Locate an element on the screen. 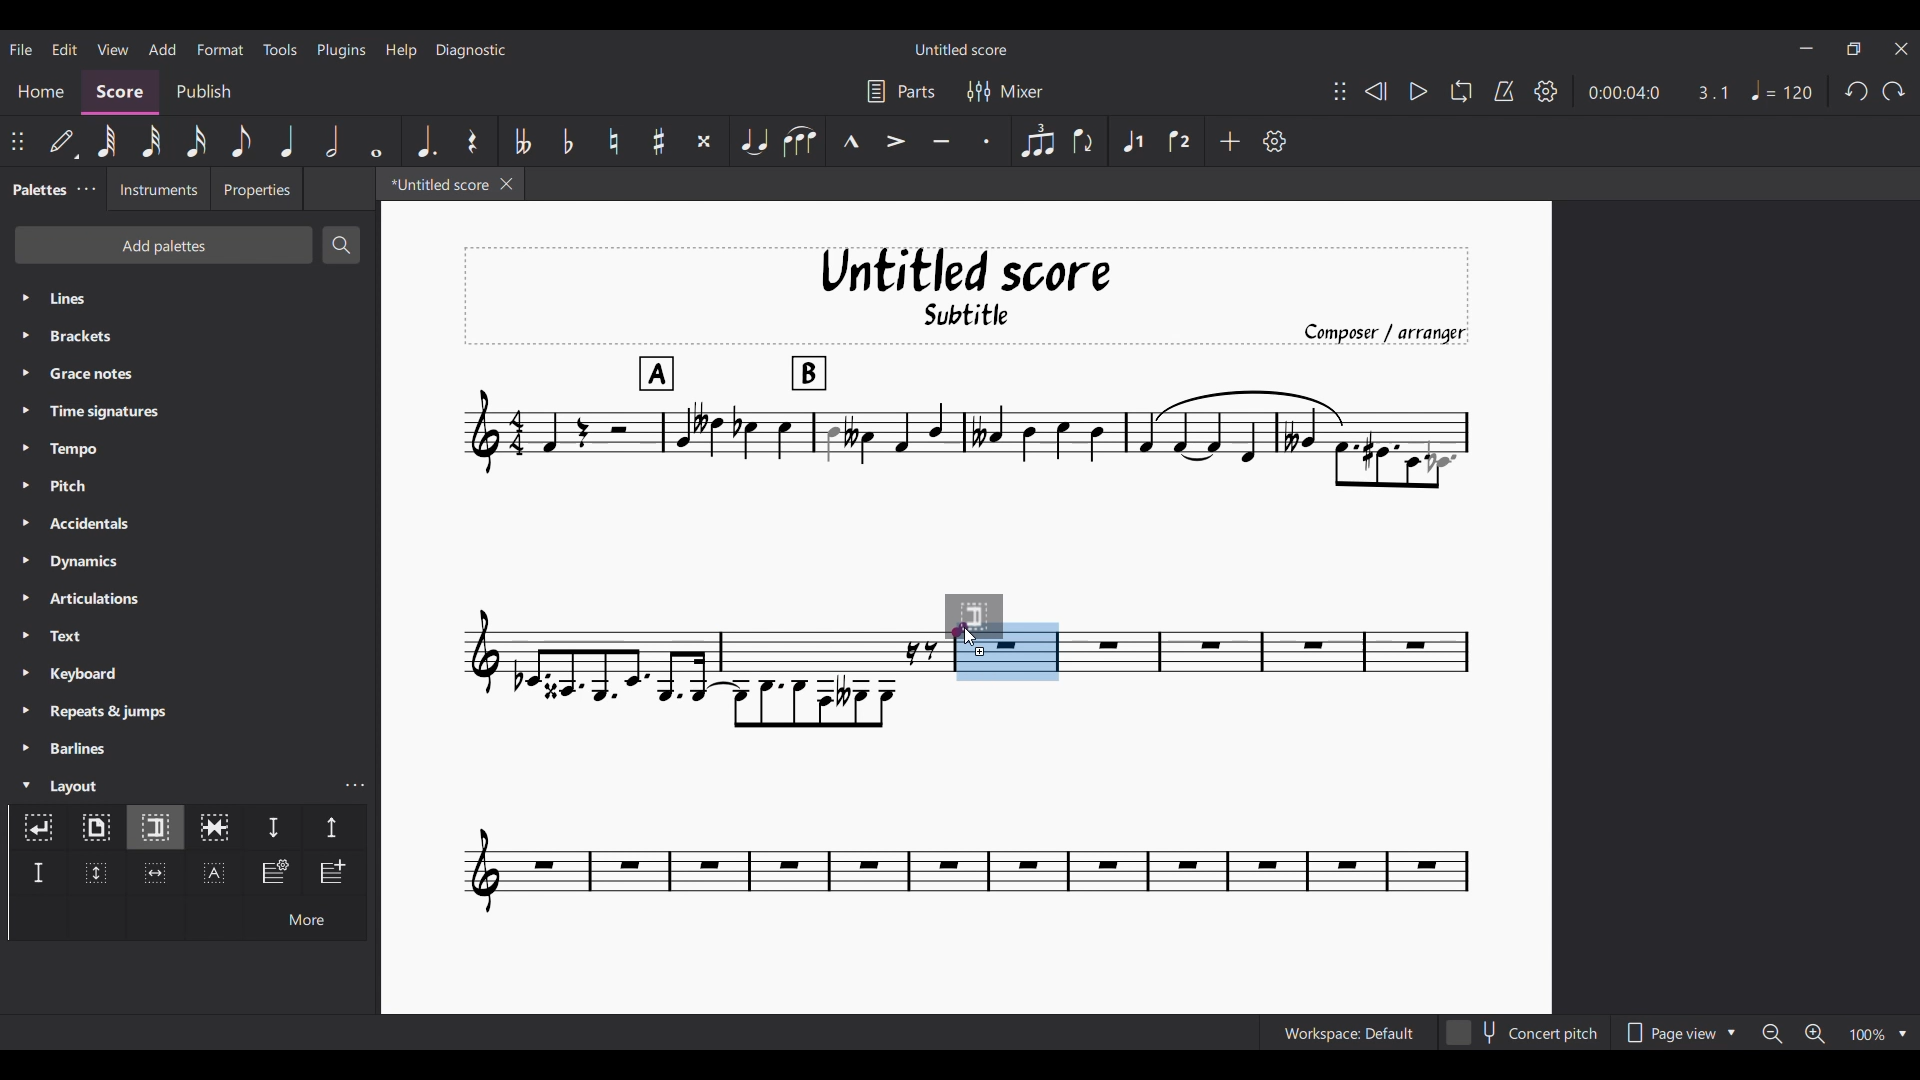 The image size is (1920, 1080). 0:00:04:0 is located at coordinates (1624, 93).